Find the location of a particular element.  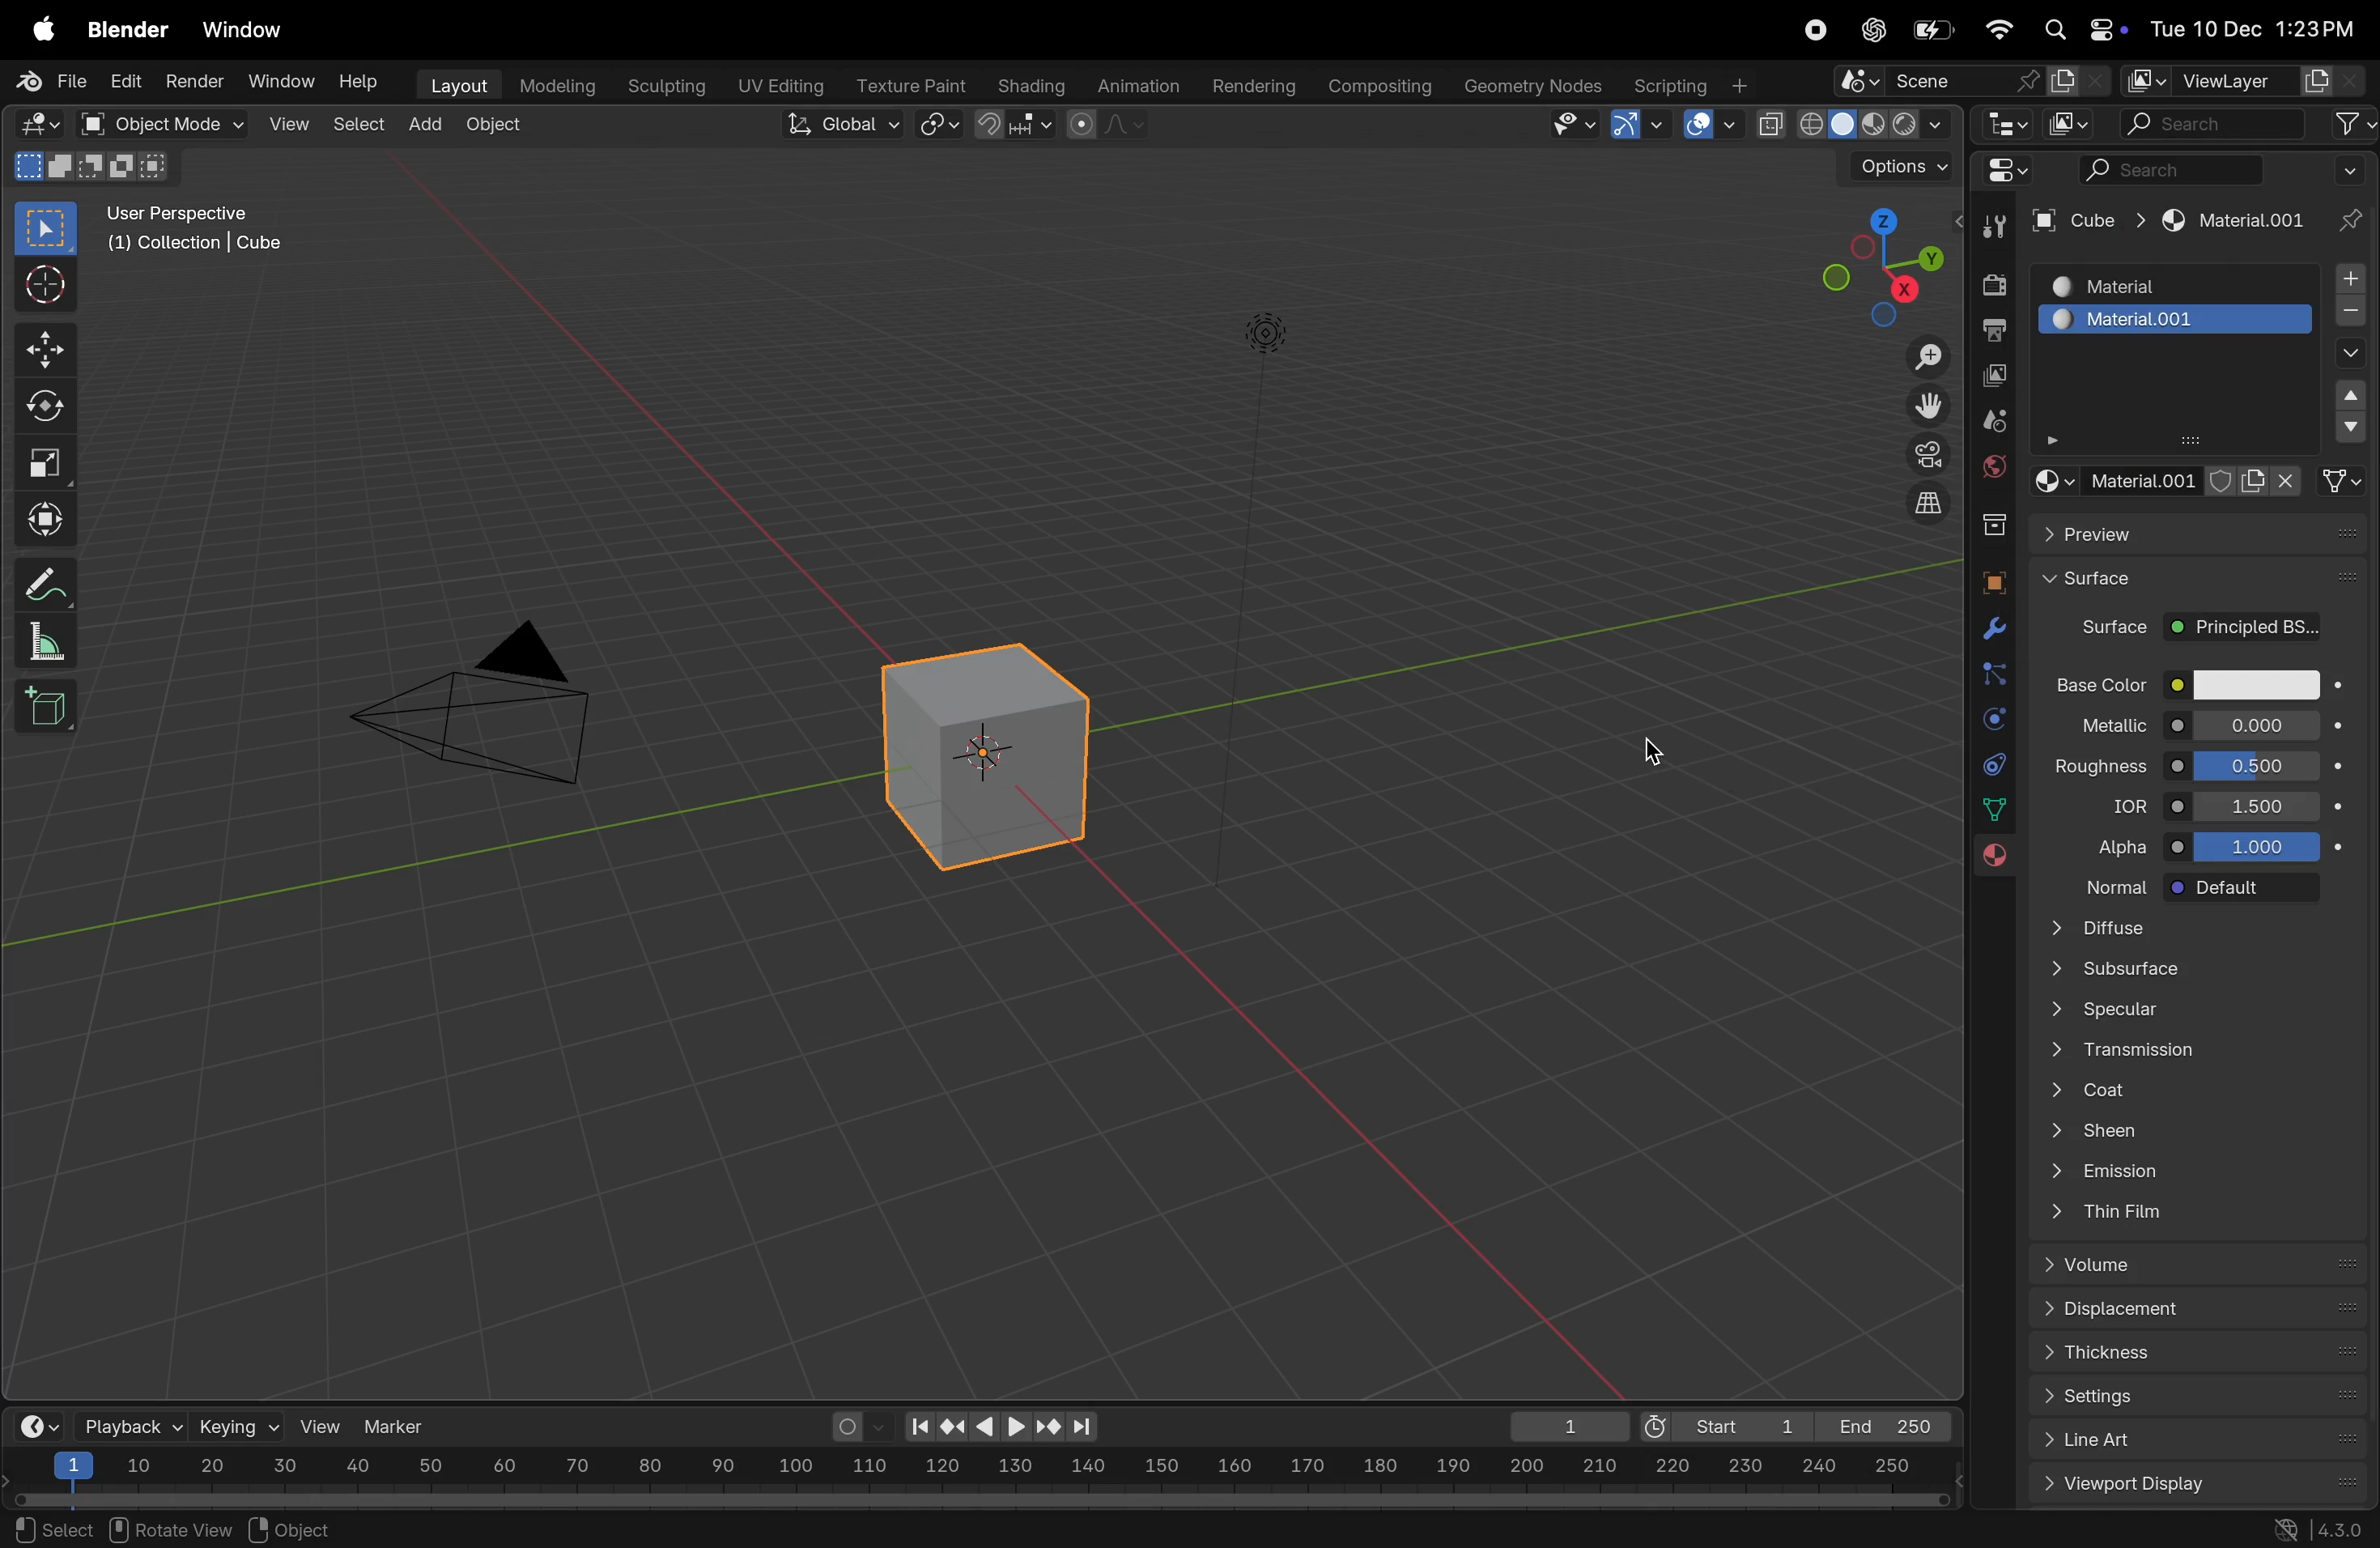

normal is located at coordinates (2104, 885).